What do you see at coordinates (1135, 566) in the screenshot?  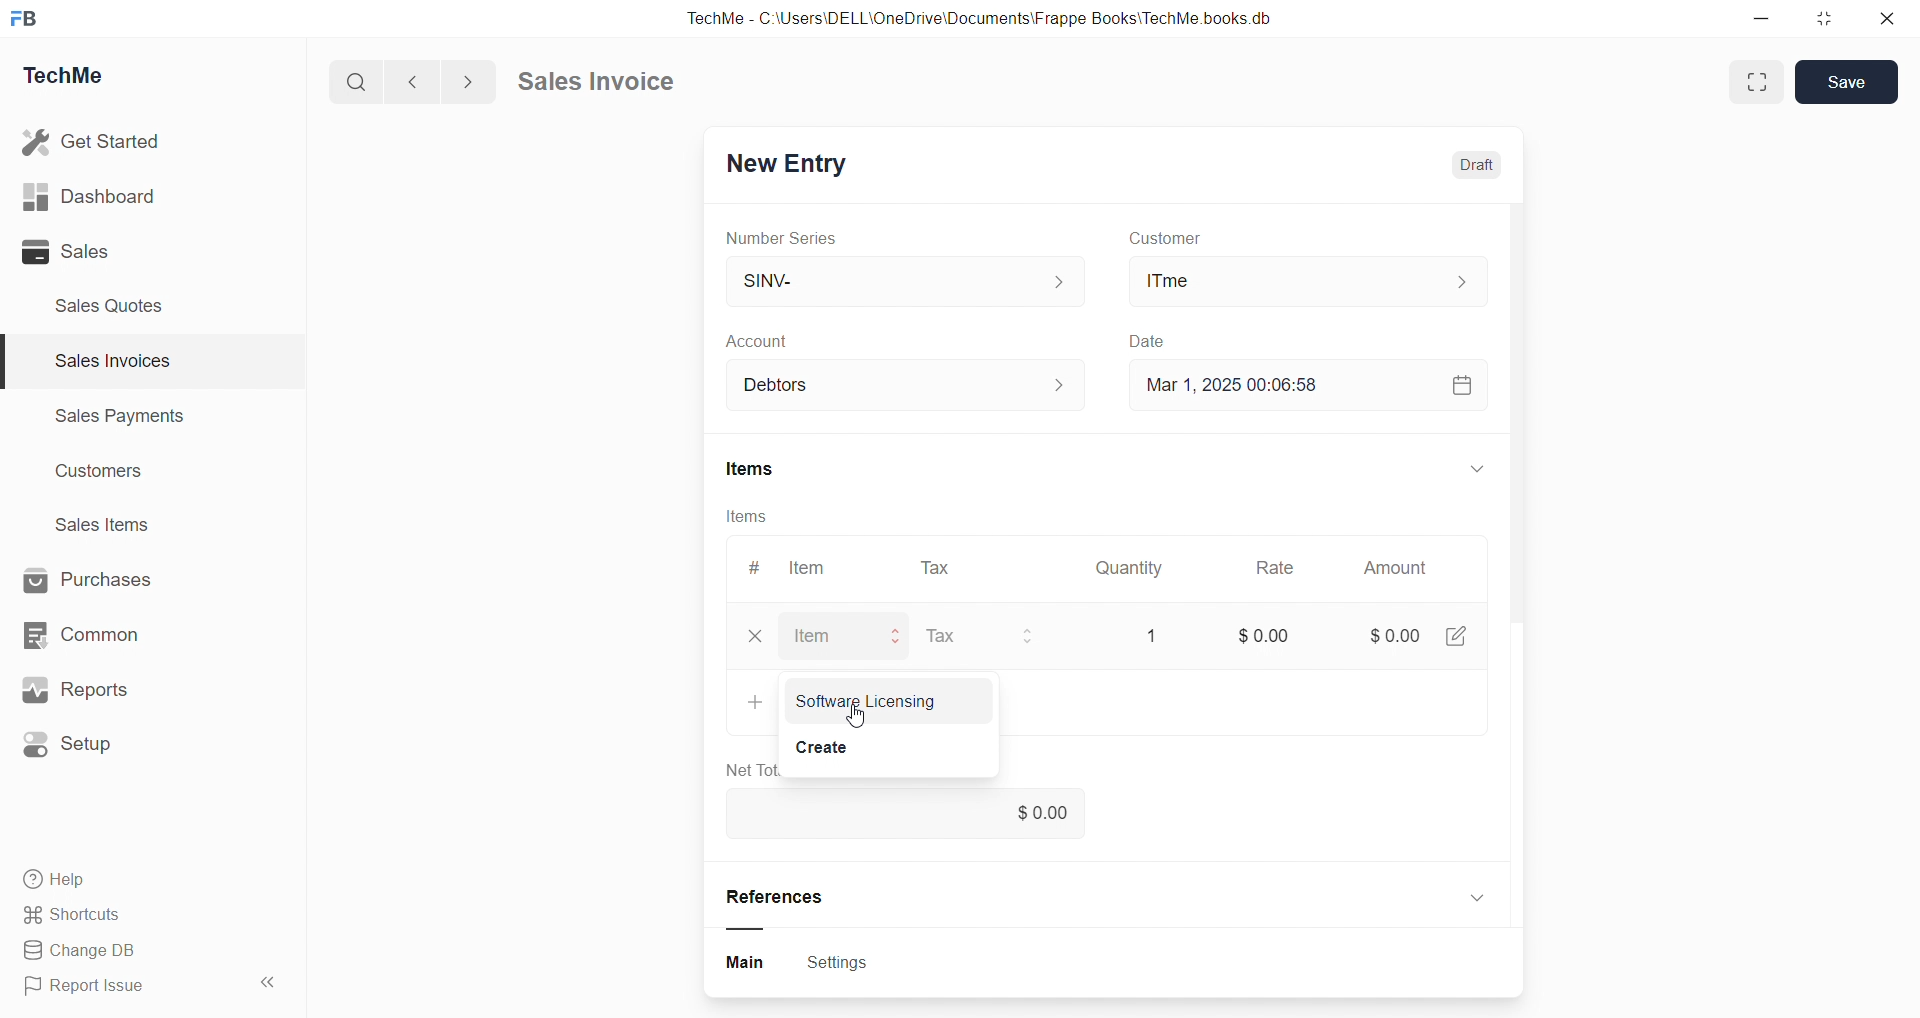 I see `Quantity` at bounding box center [1135, 566].